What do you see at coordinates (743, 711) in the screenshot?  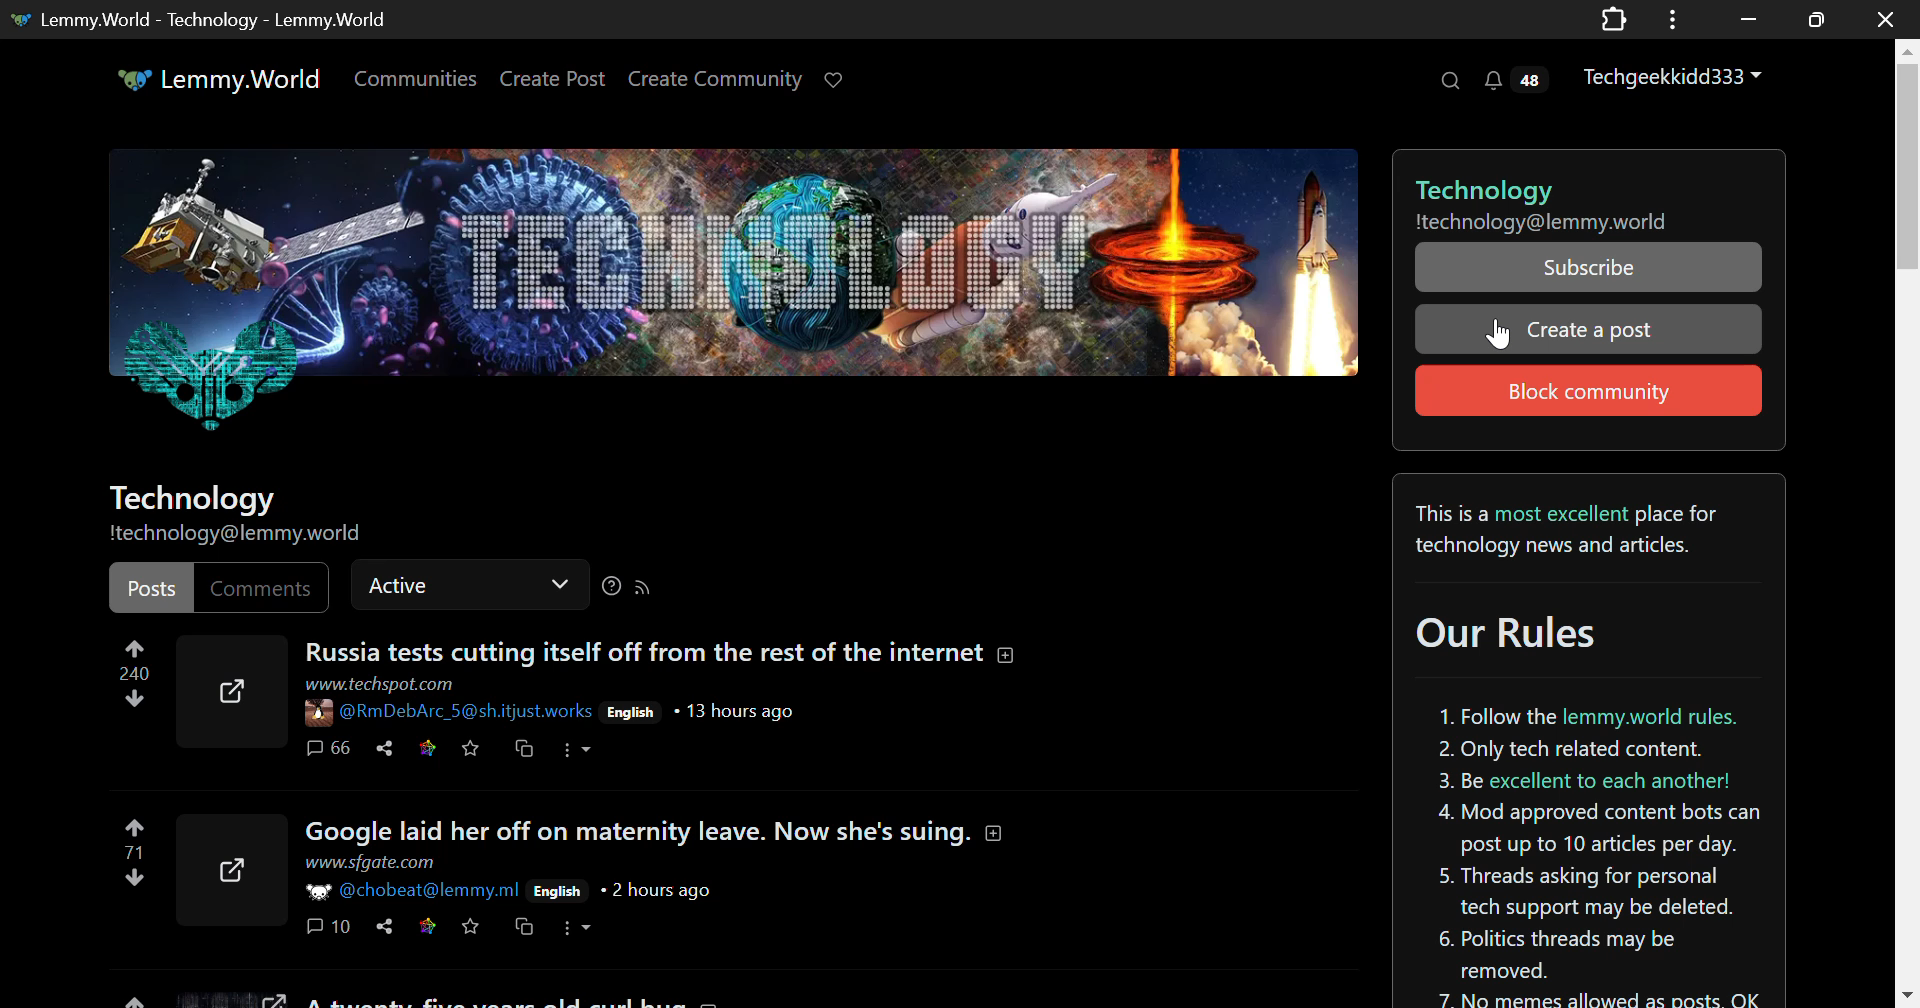 I see `13 hours ago` at bounding box center [743, 711].